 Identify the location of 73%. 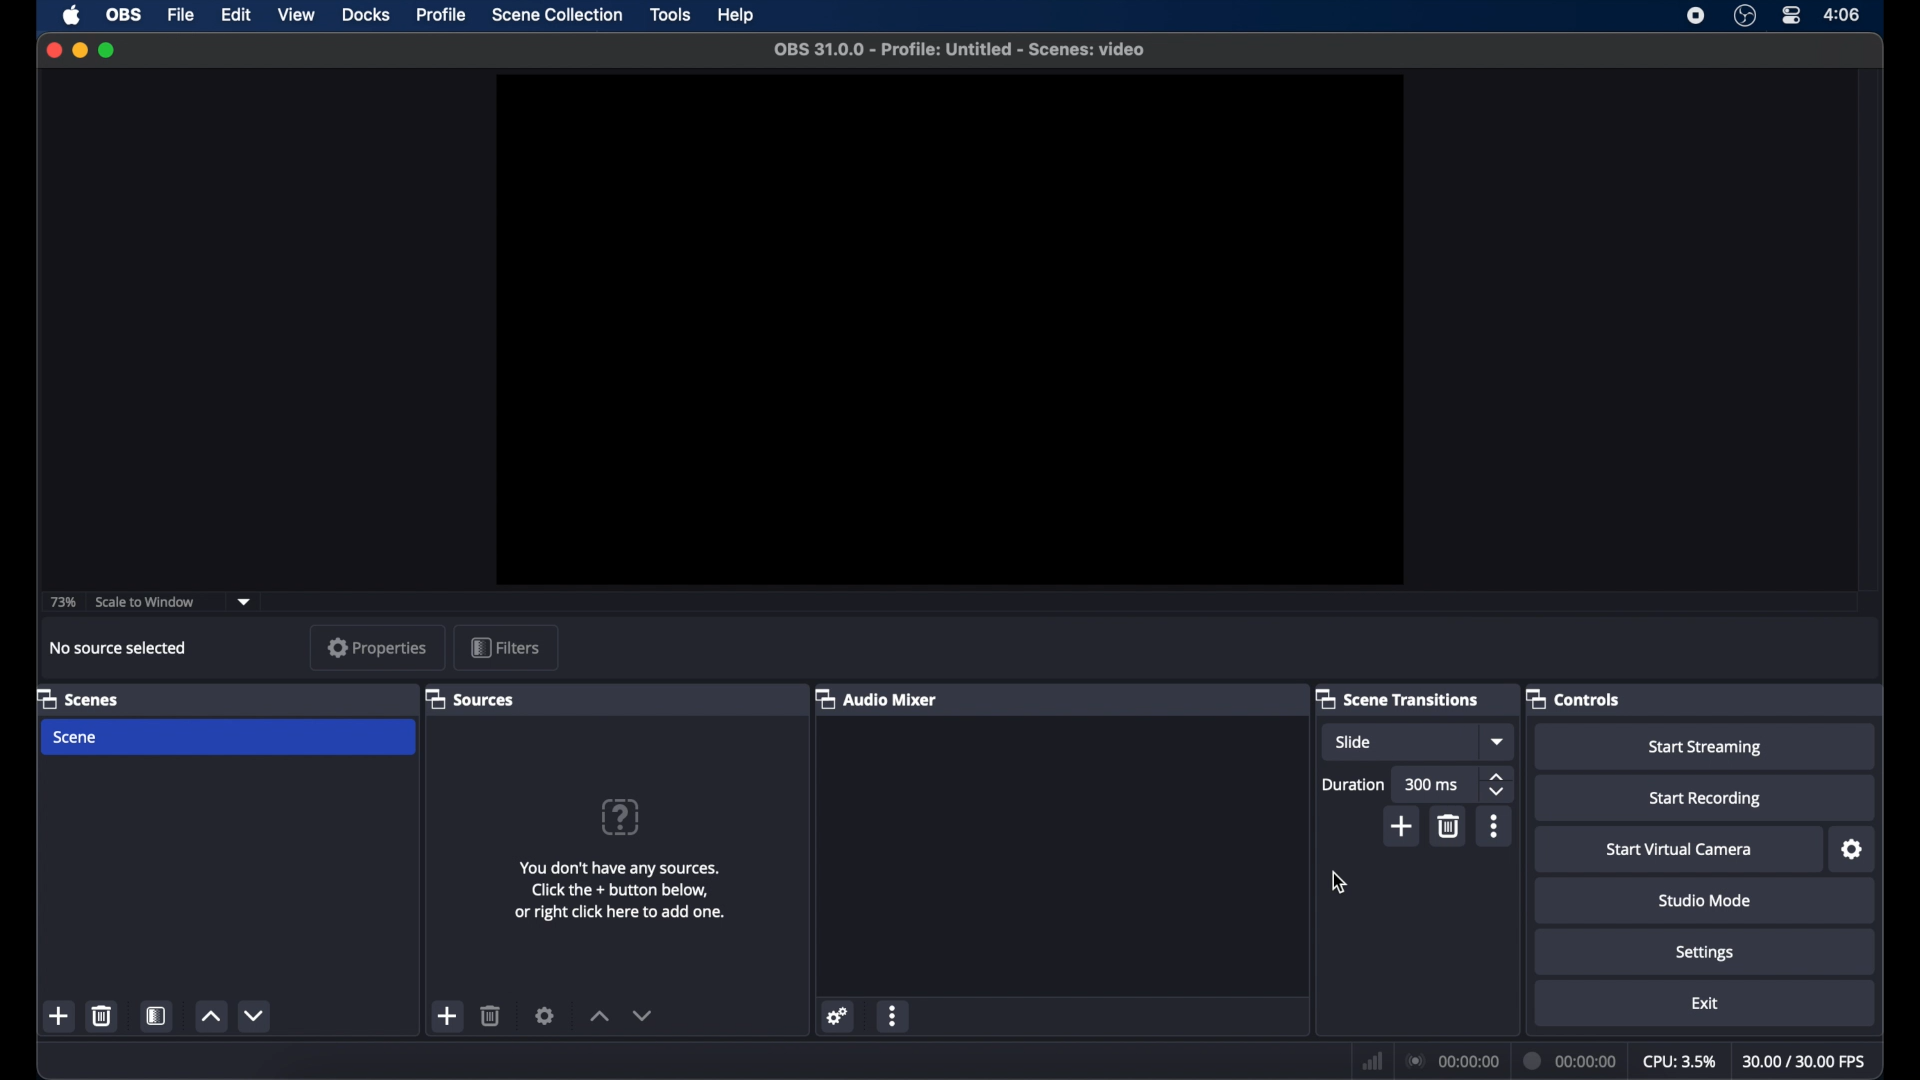
(62, 602).